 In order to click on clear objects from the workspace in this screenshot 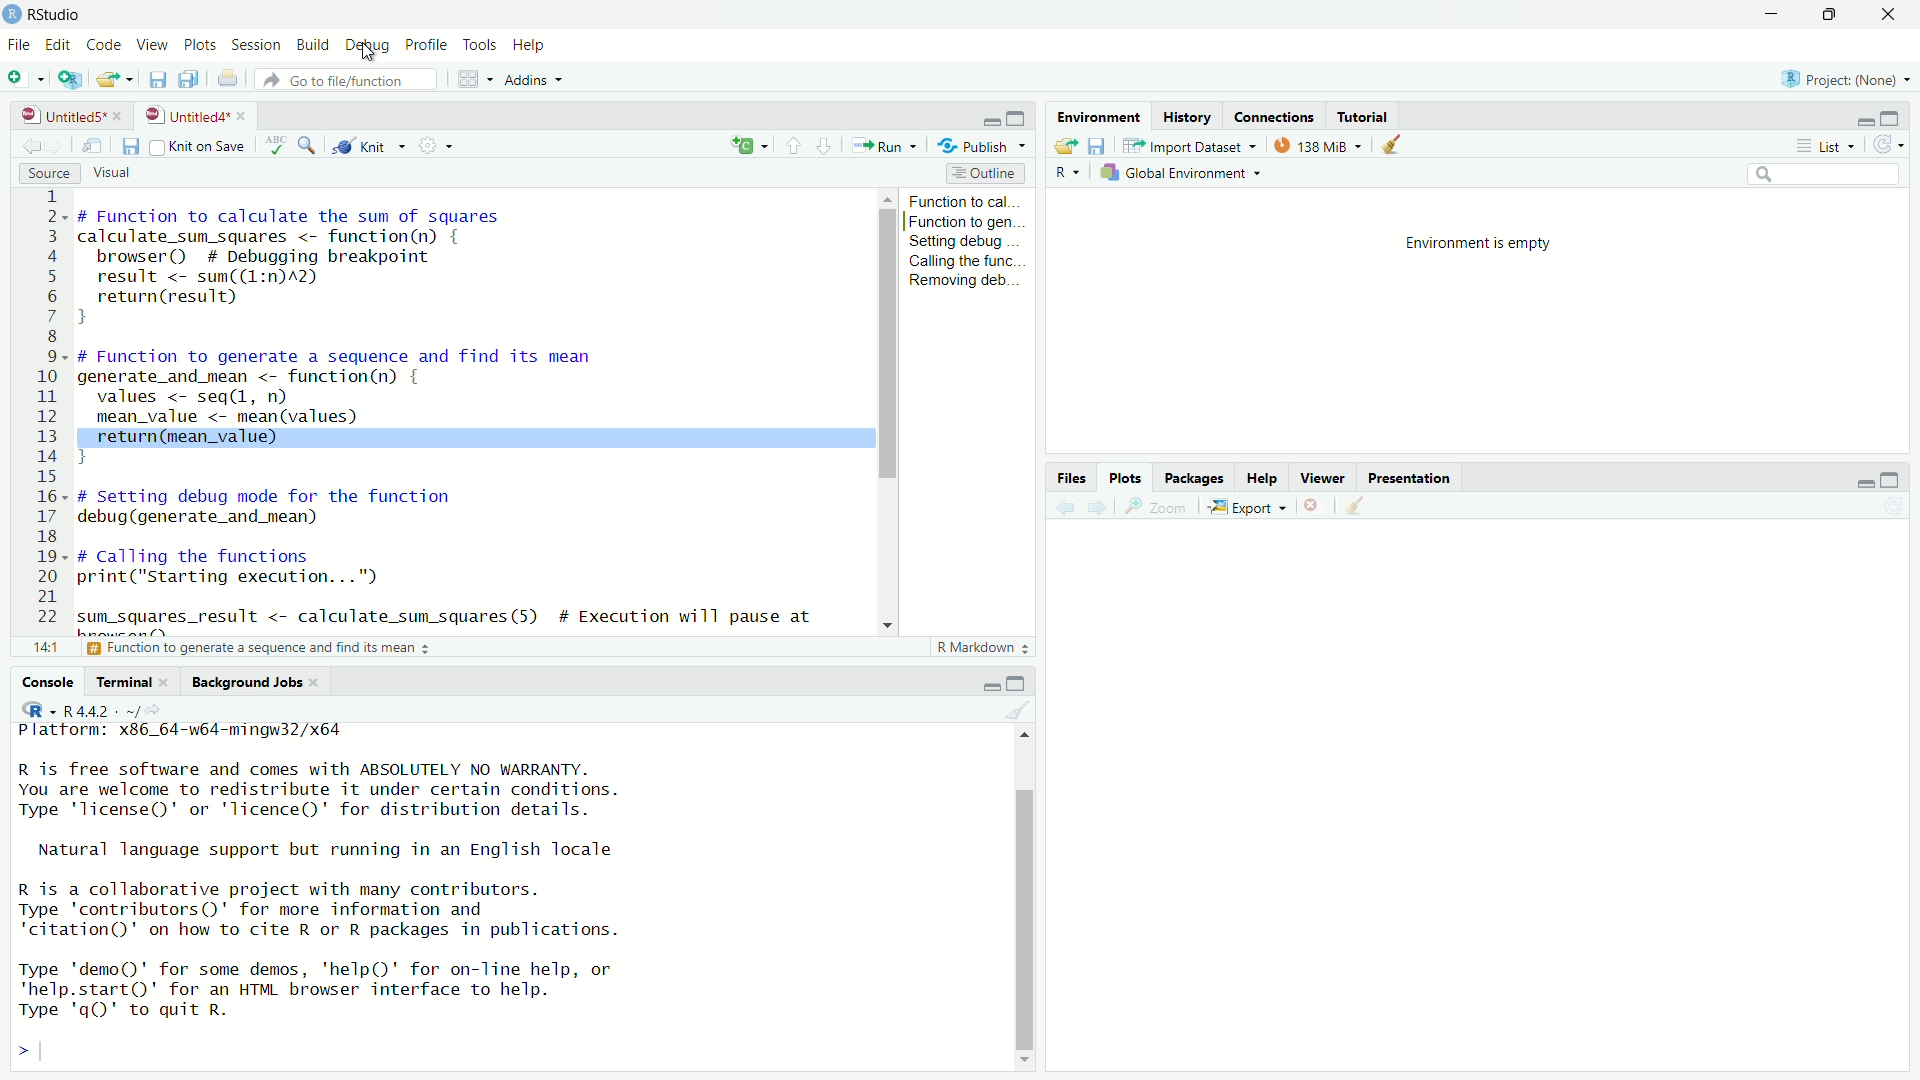, I will do `click(1407, 147)`.